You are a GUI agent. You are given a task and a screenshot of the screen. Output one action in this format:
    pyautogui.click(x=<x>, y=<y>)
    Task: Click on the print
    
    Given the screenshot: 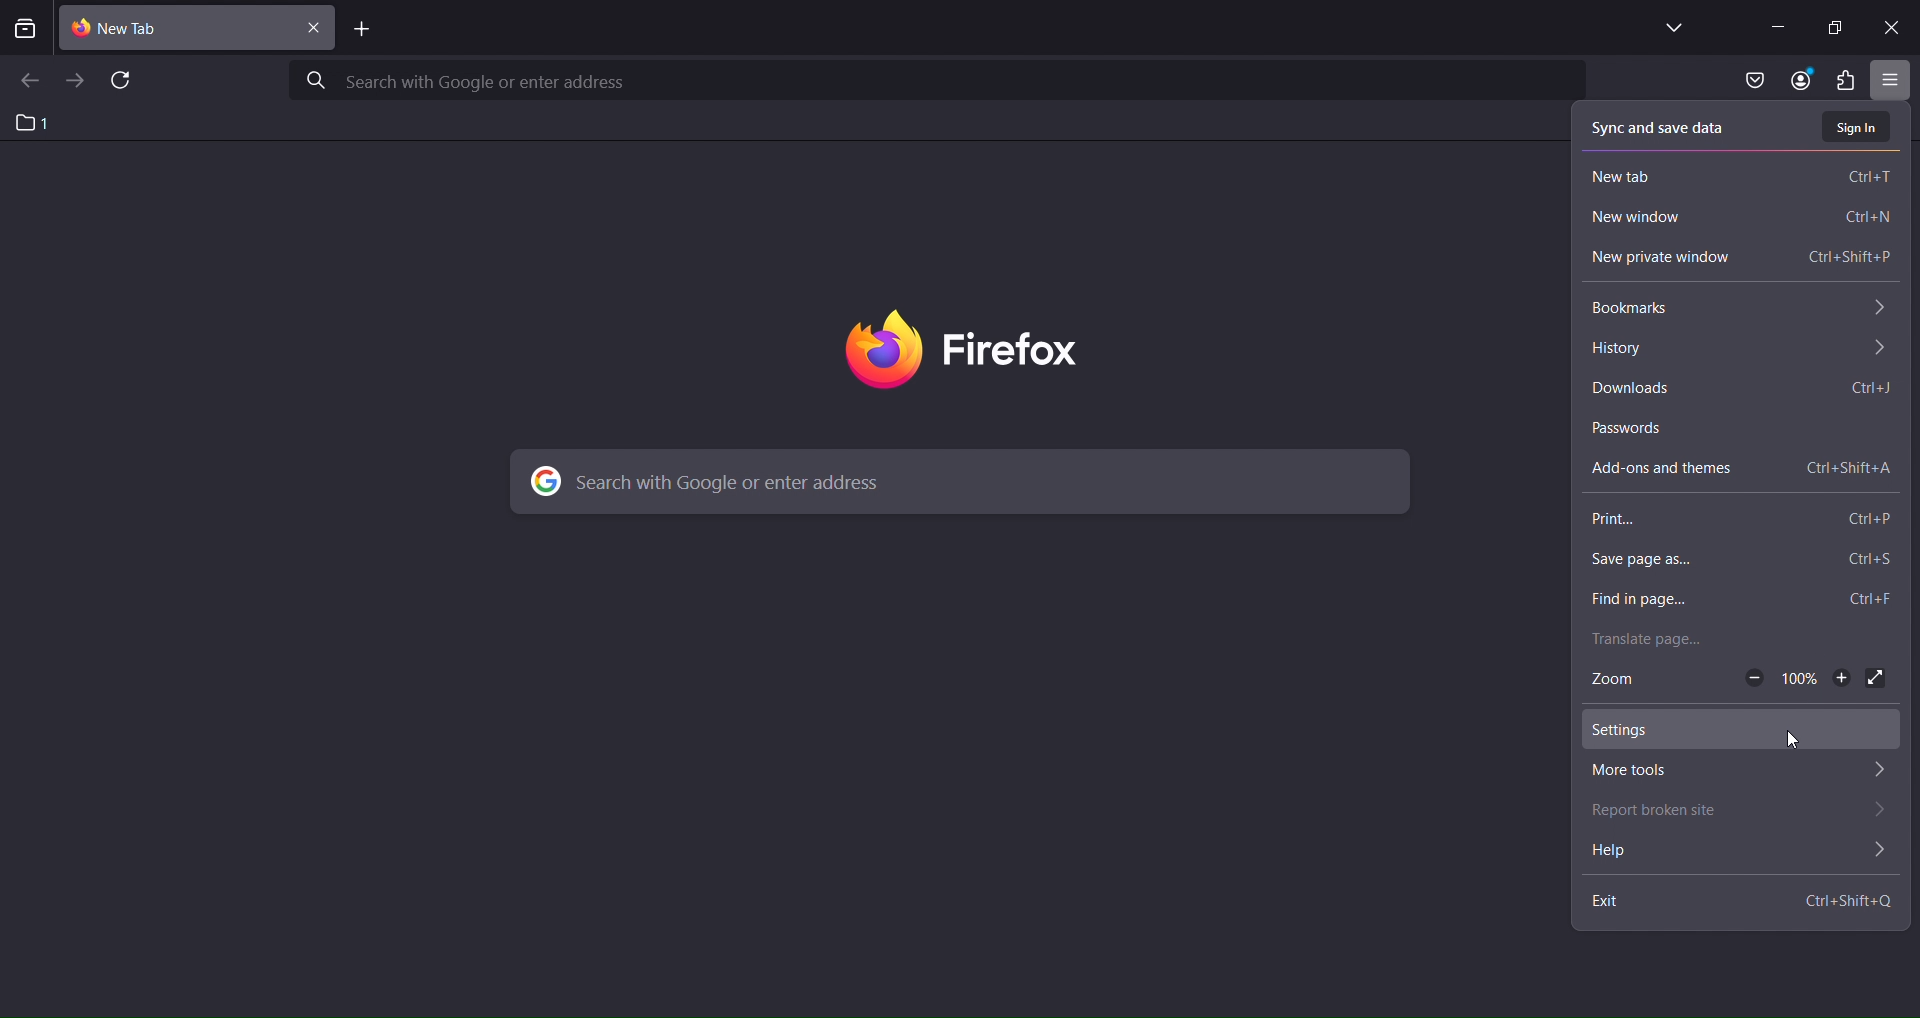 What is the action you would take?
    pyautogui.click(x=1741, y=519)
    